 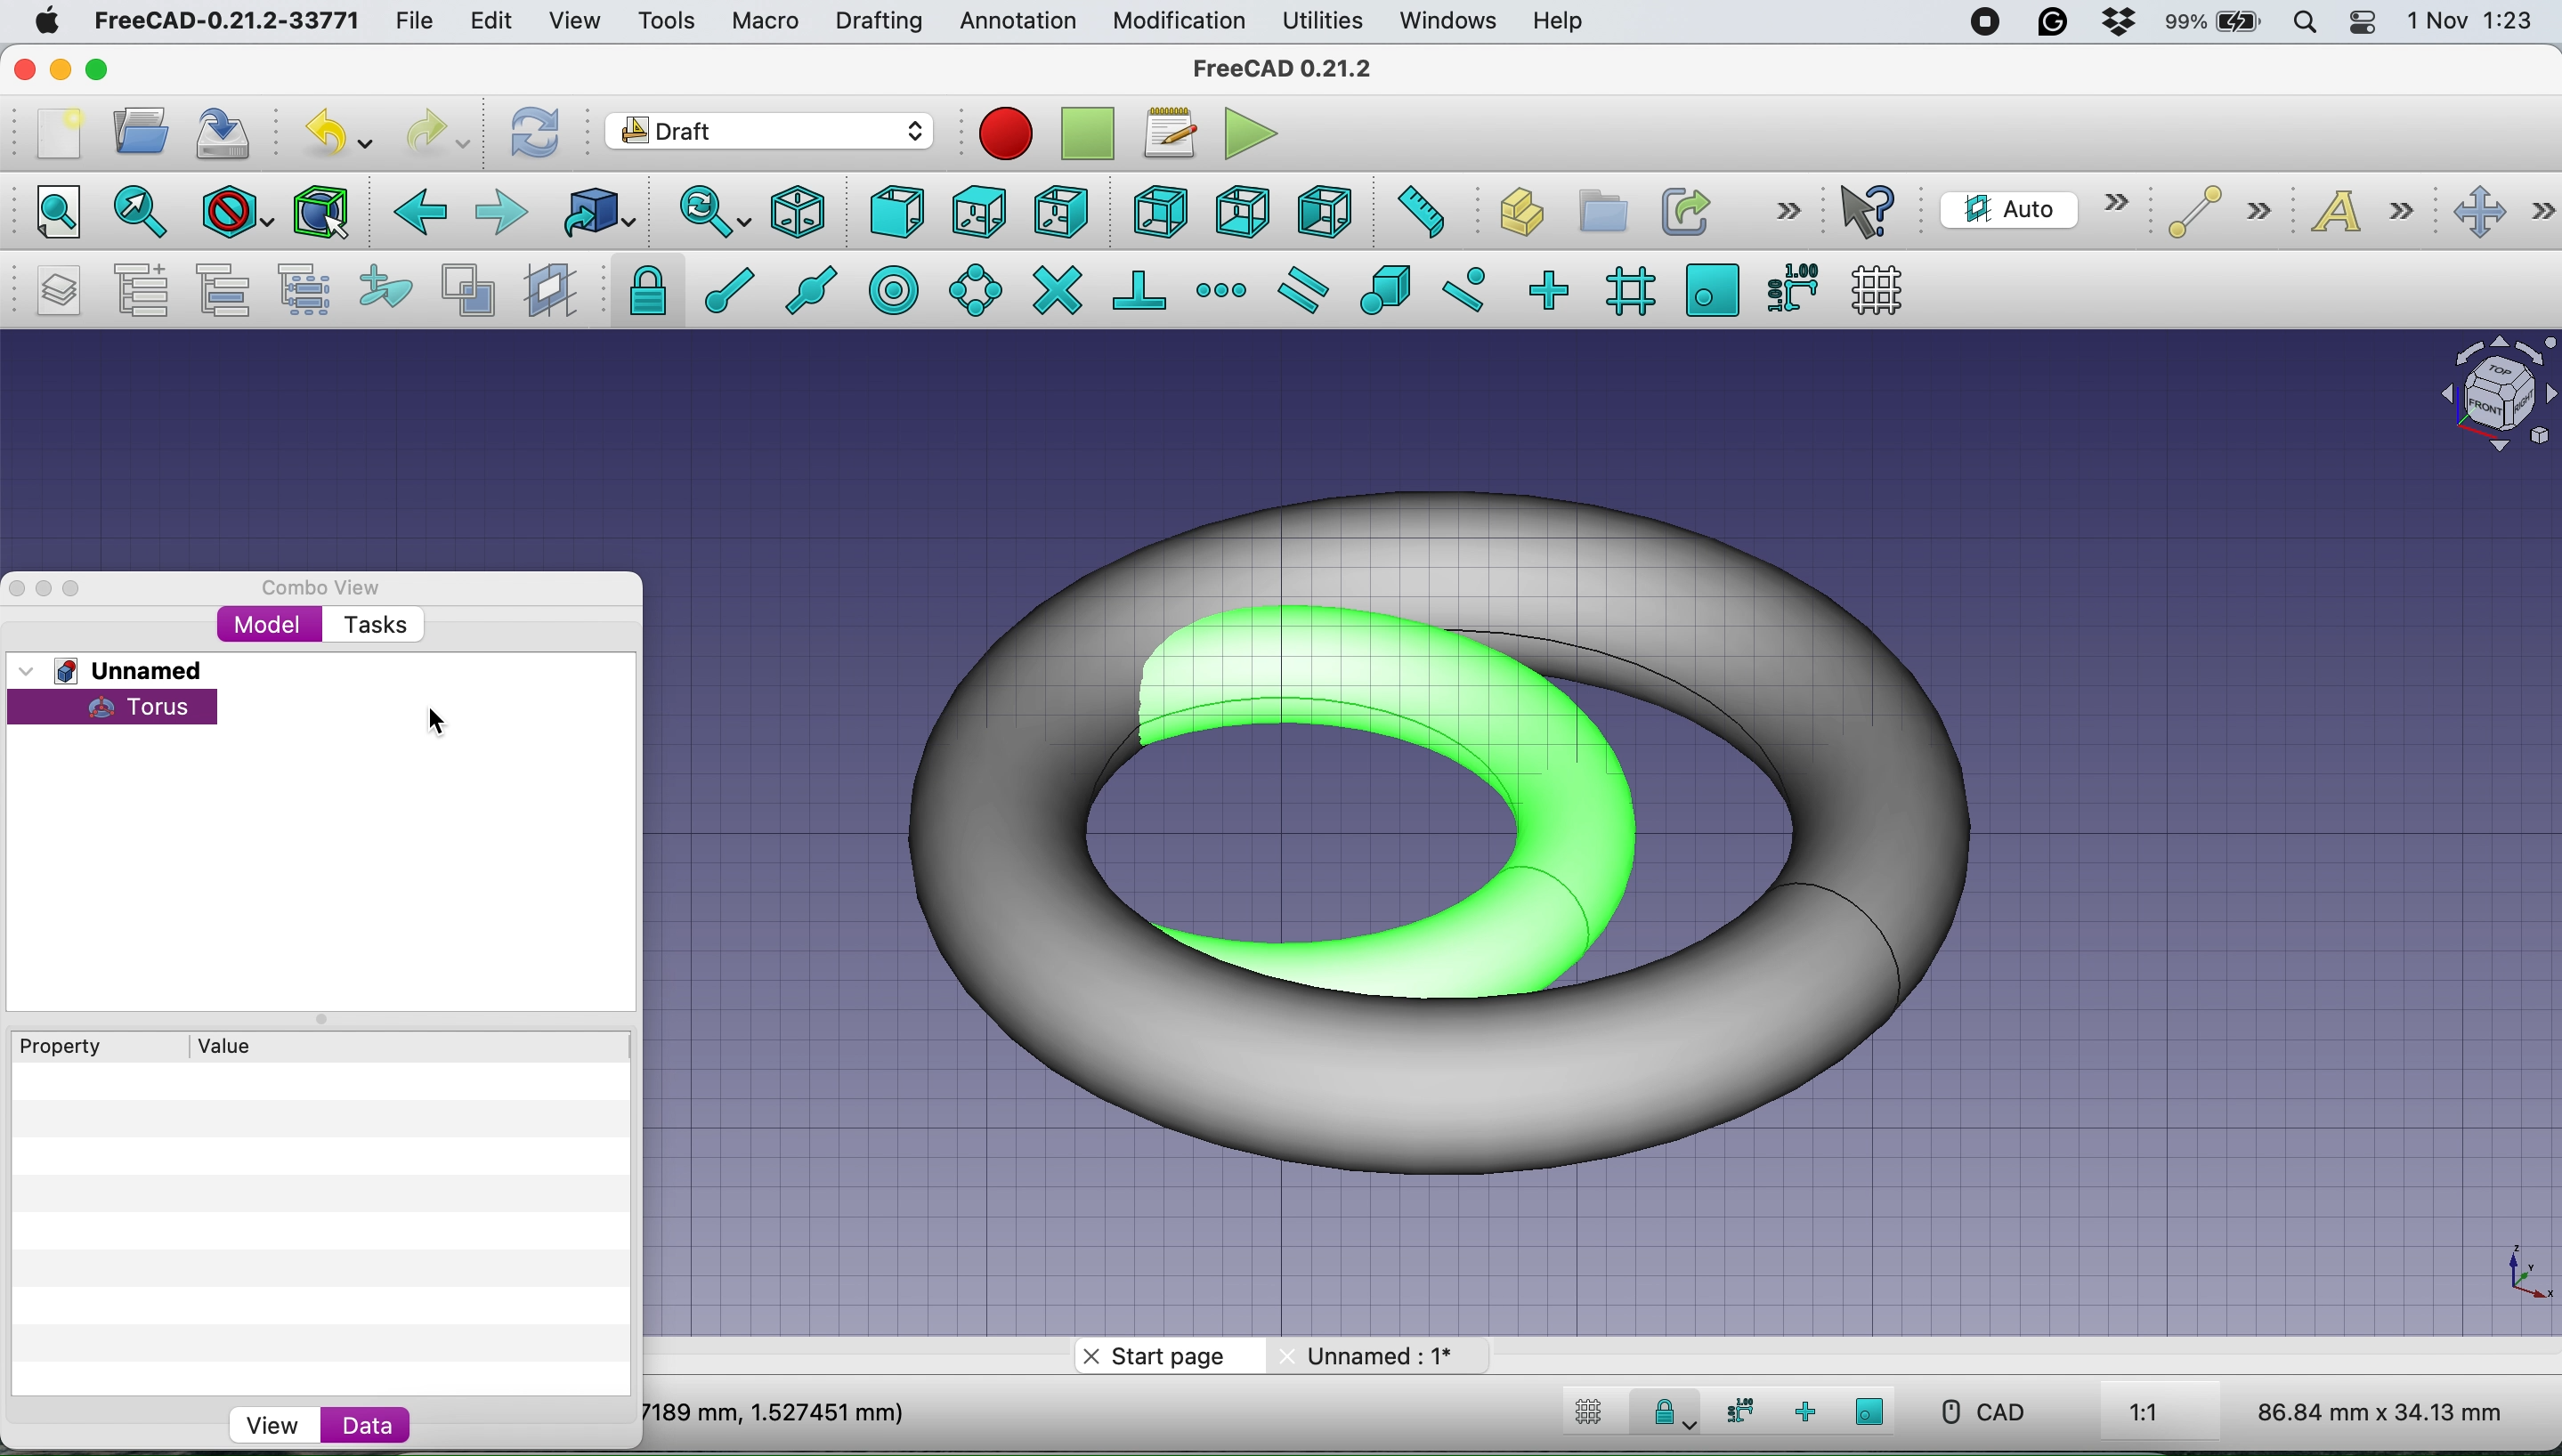 I want to click on toggle grid, so click(x=1885, y=289).